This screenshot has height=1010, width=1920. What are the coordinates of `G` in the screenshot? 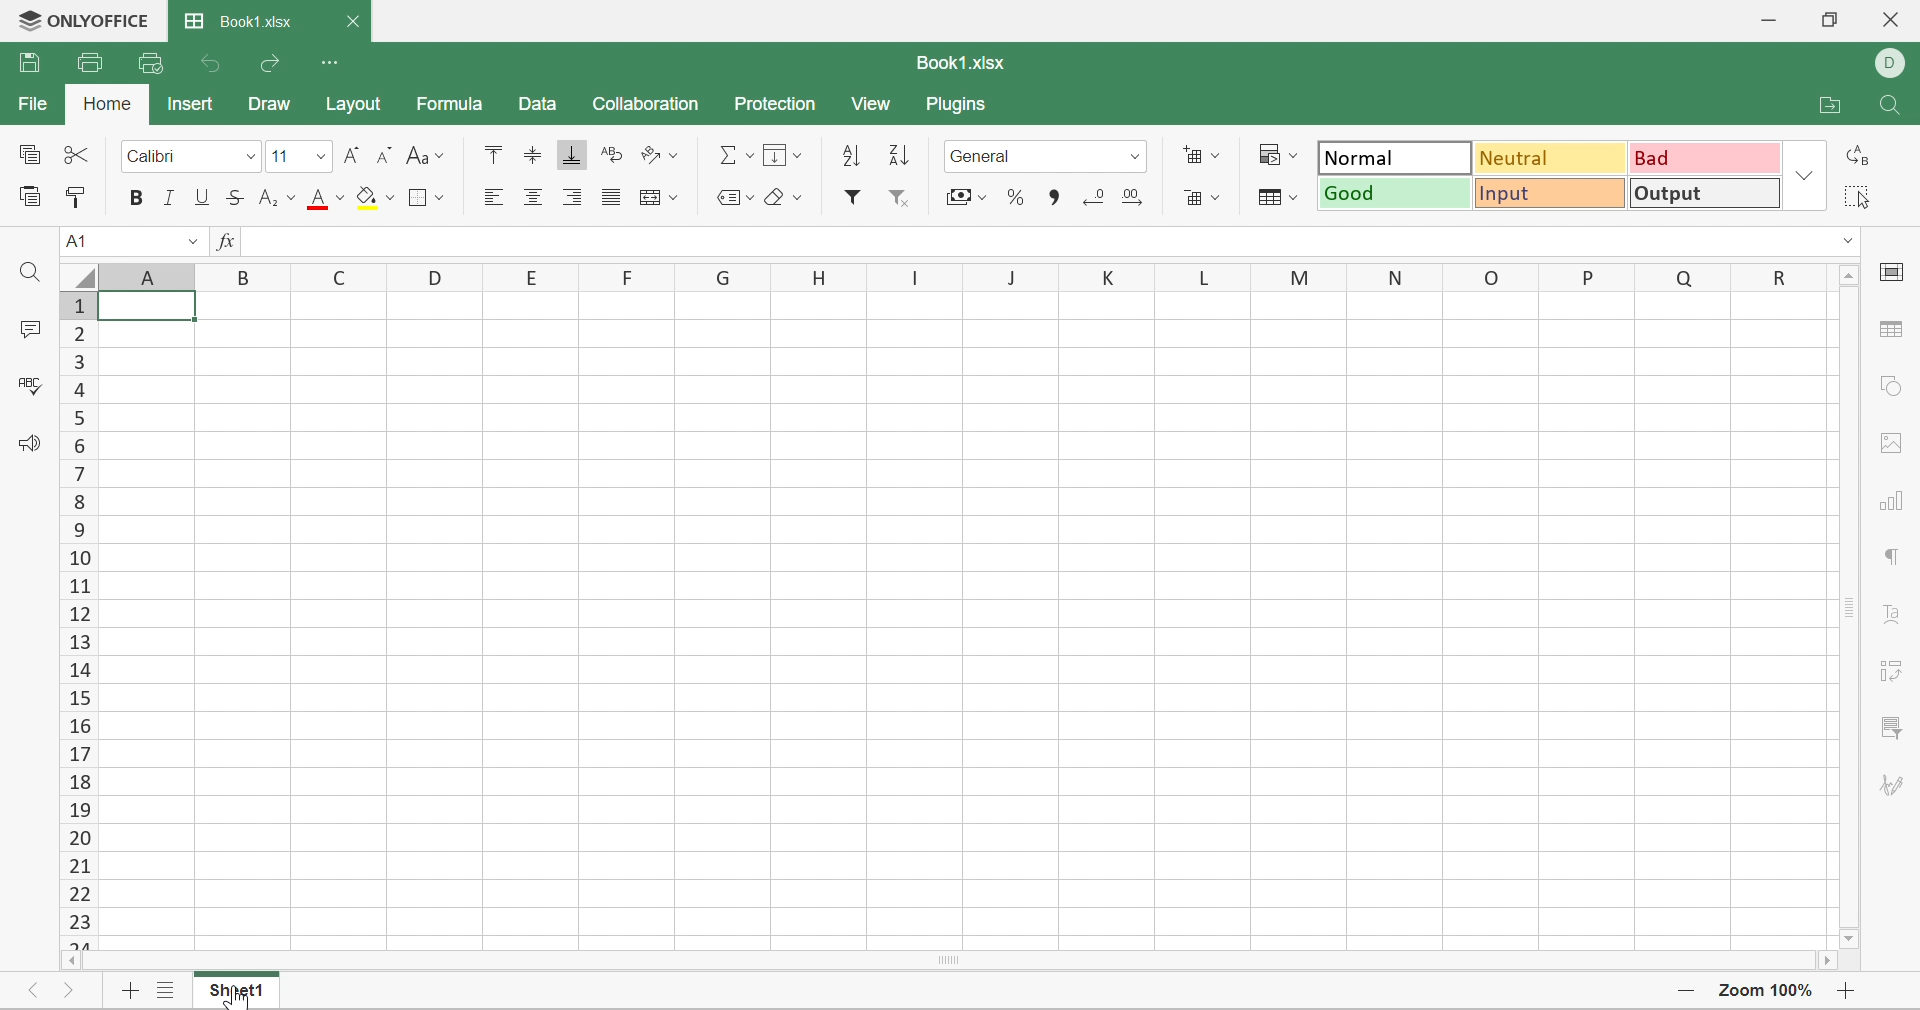 It's located at (725, 276).